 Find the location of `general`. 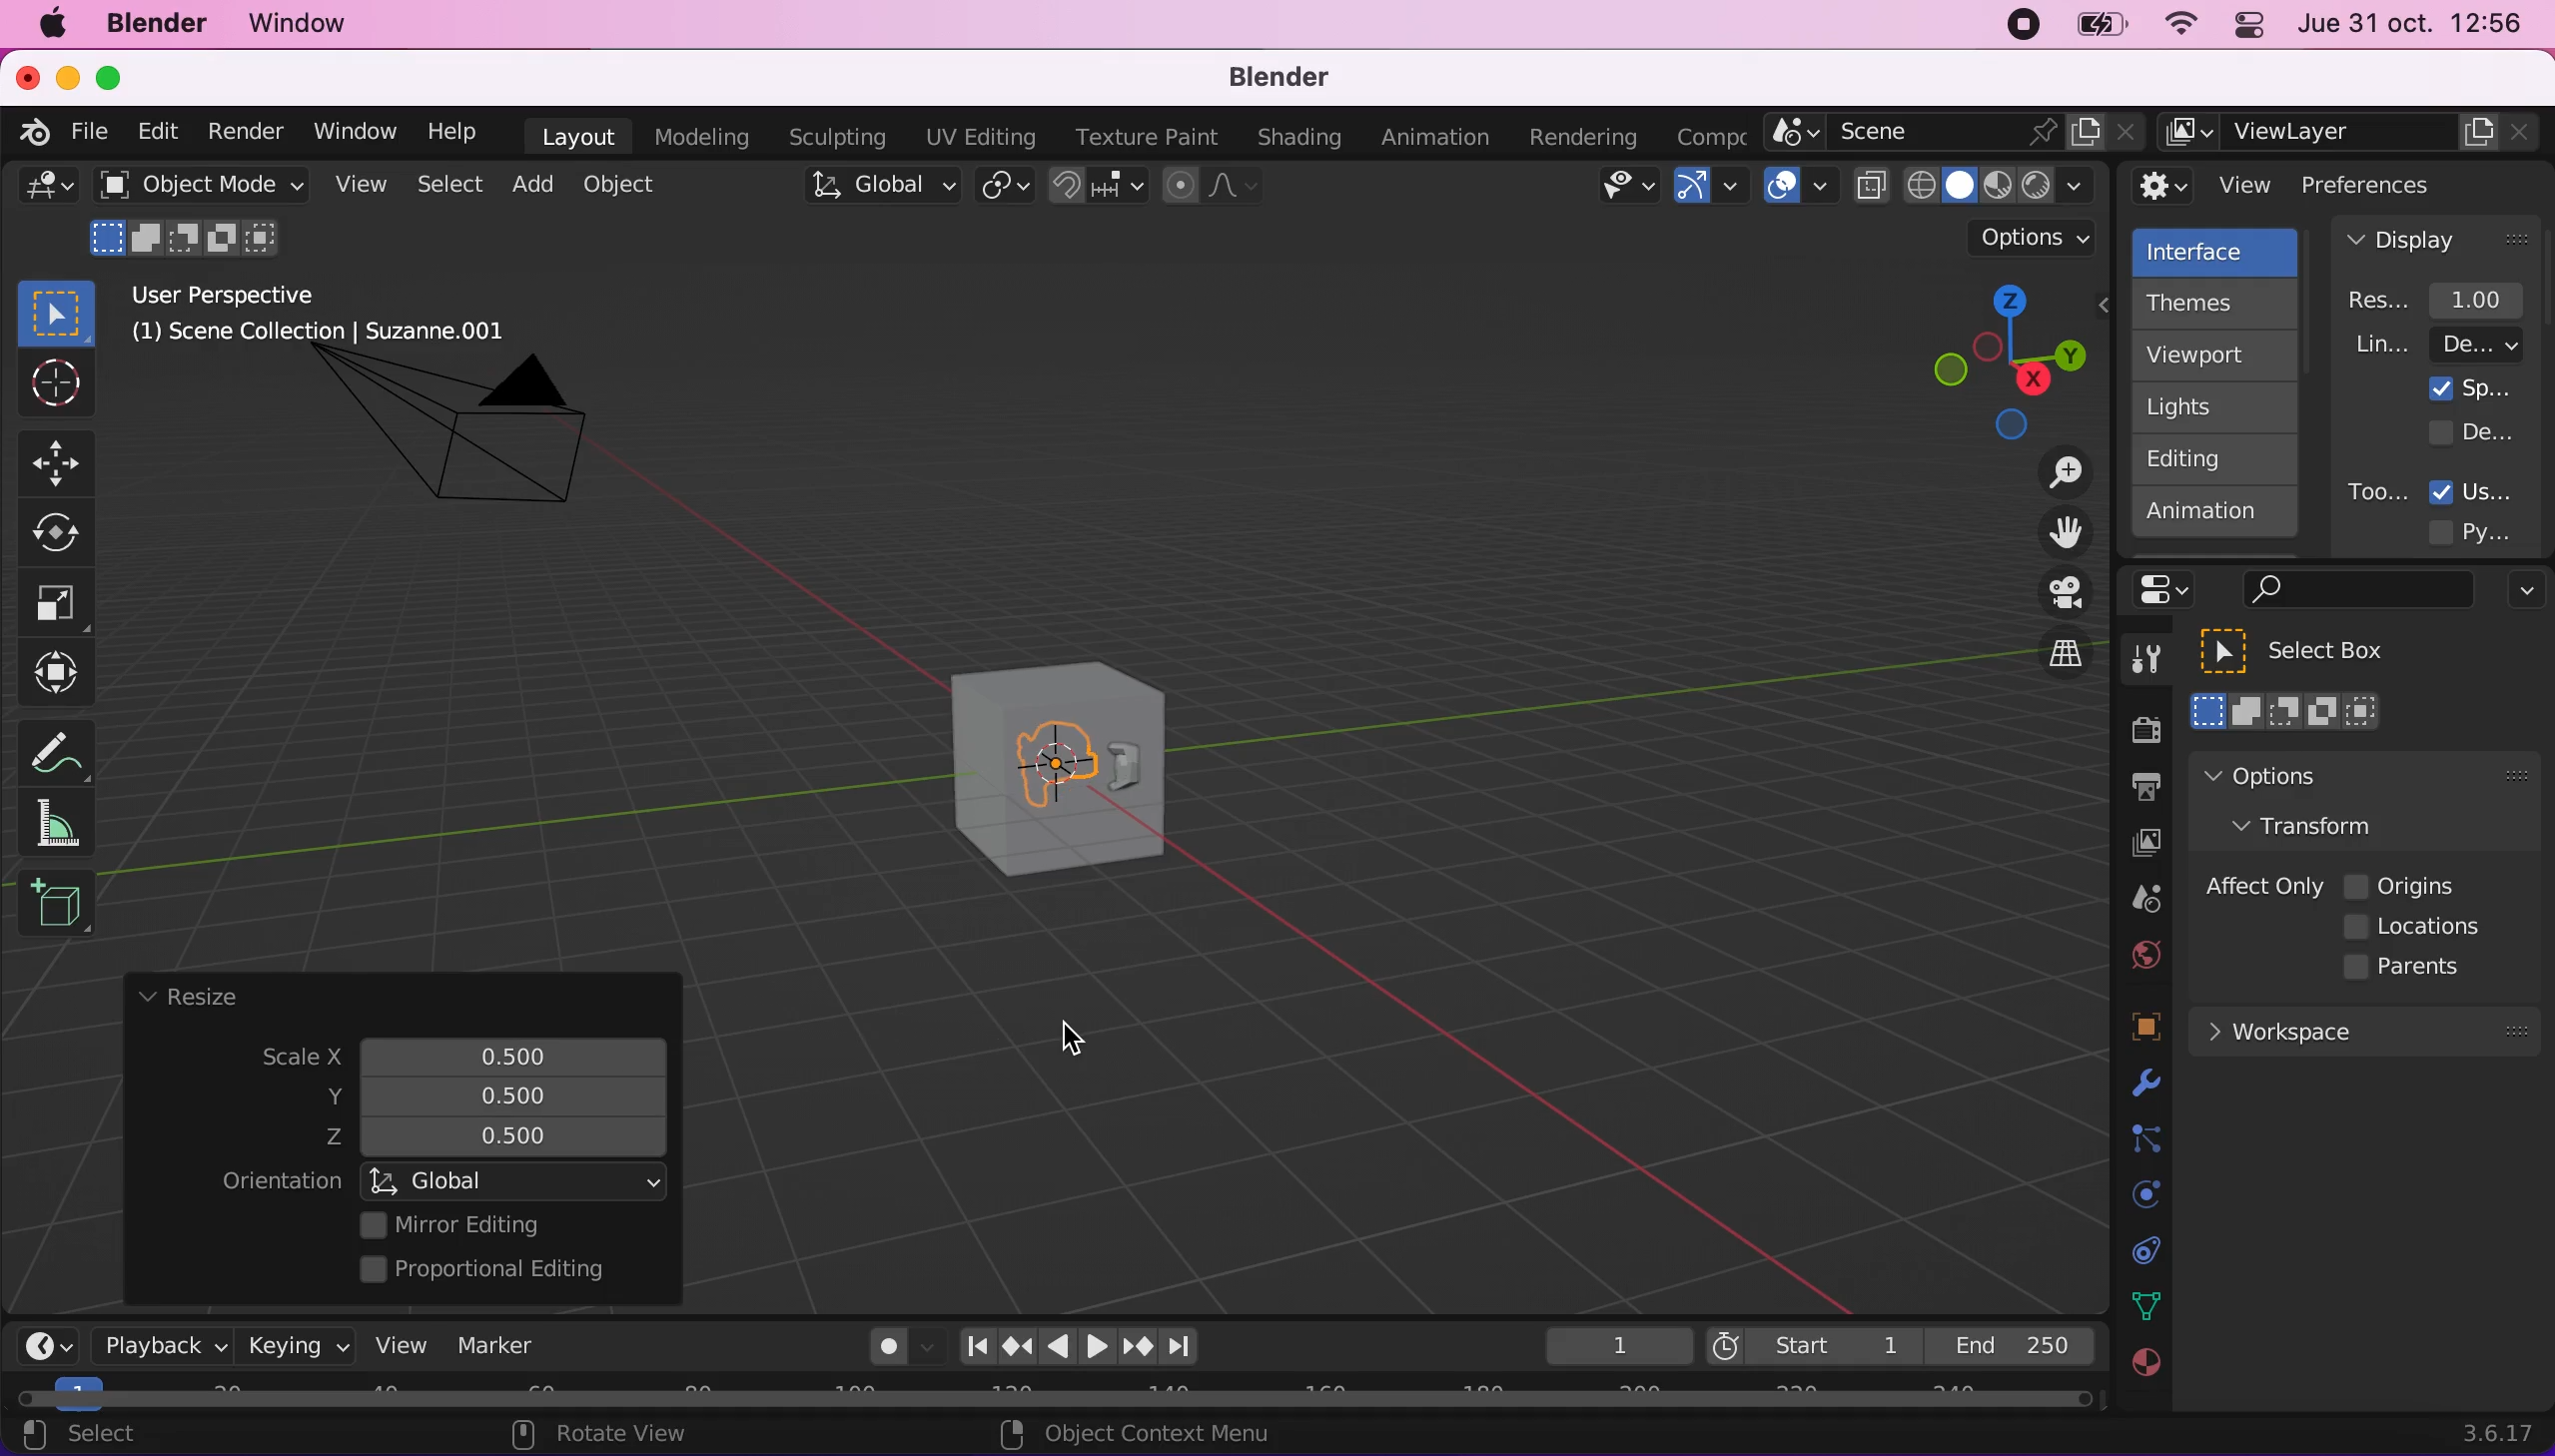

general is located at coordinates (48, 192).